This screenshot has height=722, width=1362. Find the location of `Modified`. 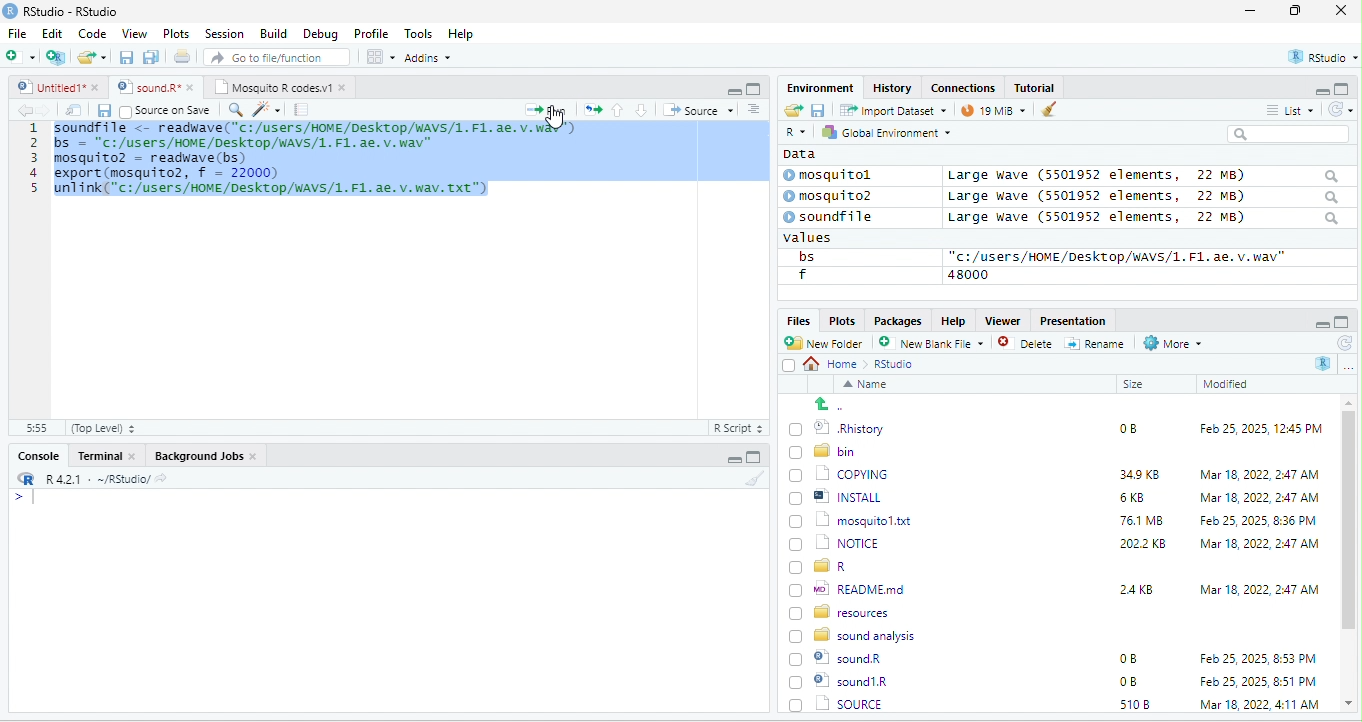

Modified is located at coordinates (1227, 384).